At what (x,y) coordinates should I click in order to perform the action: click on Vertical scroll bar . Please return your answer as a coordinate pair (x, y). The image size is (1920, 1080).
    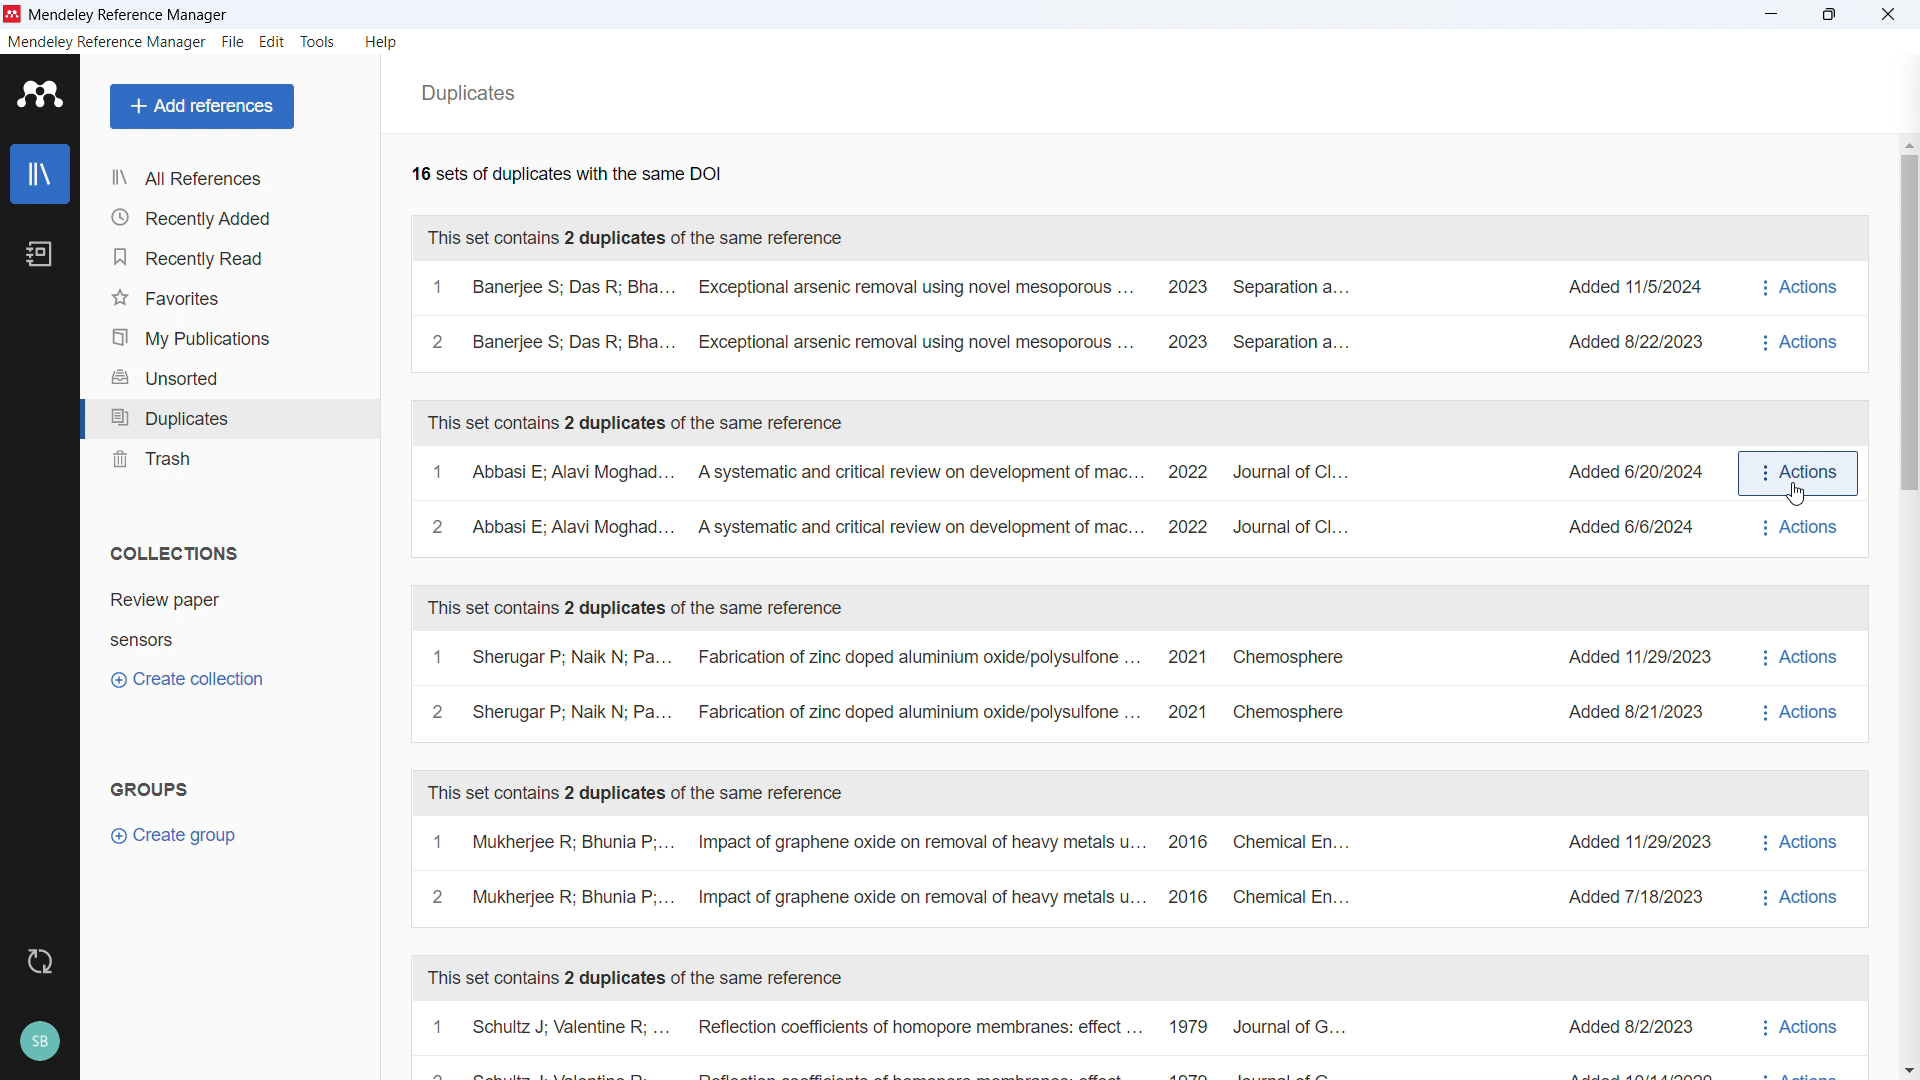
    Looking at the image, I should click on (1912, 324).